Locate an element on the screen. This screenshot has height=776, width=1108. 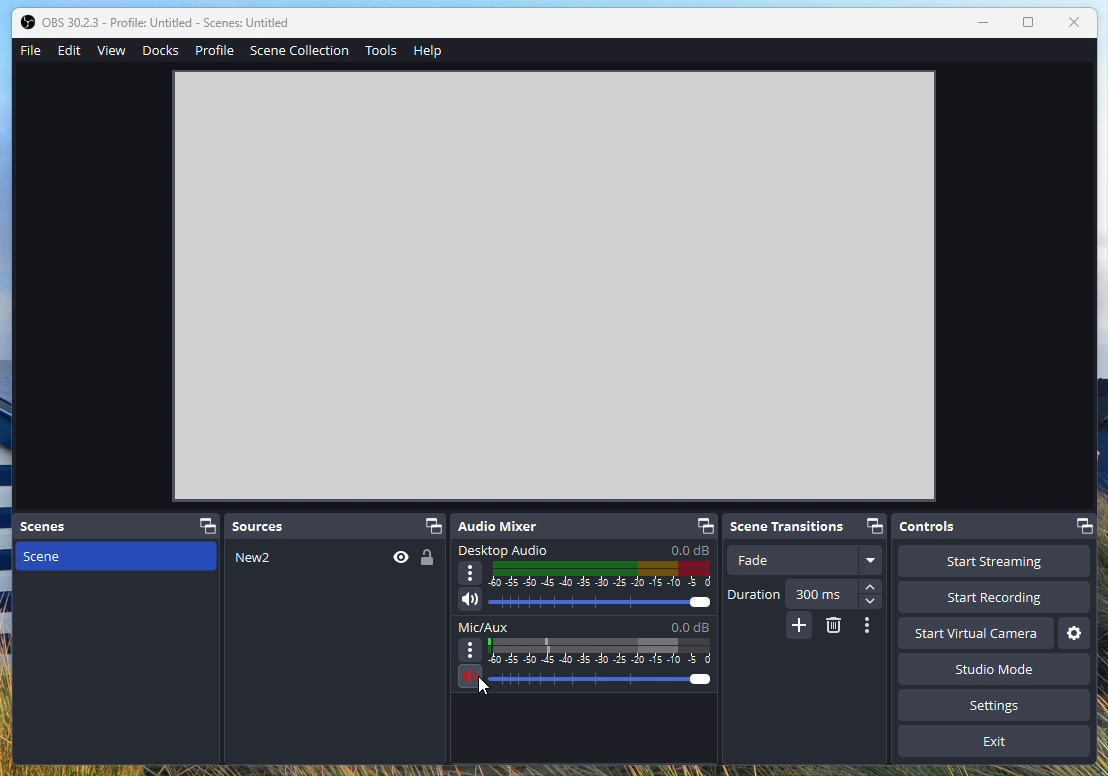
Sources is located at coordinates (336, 526).